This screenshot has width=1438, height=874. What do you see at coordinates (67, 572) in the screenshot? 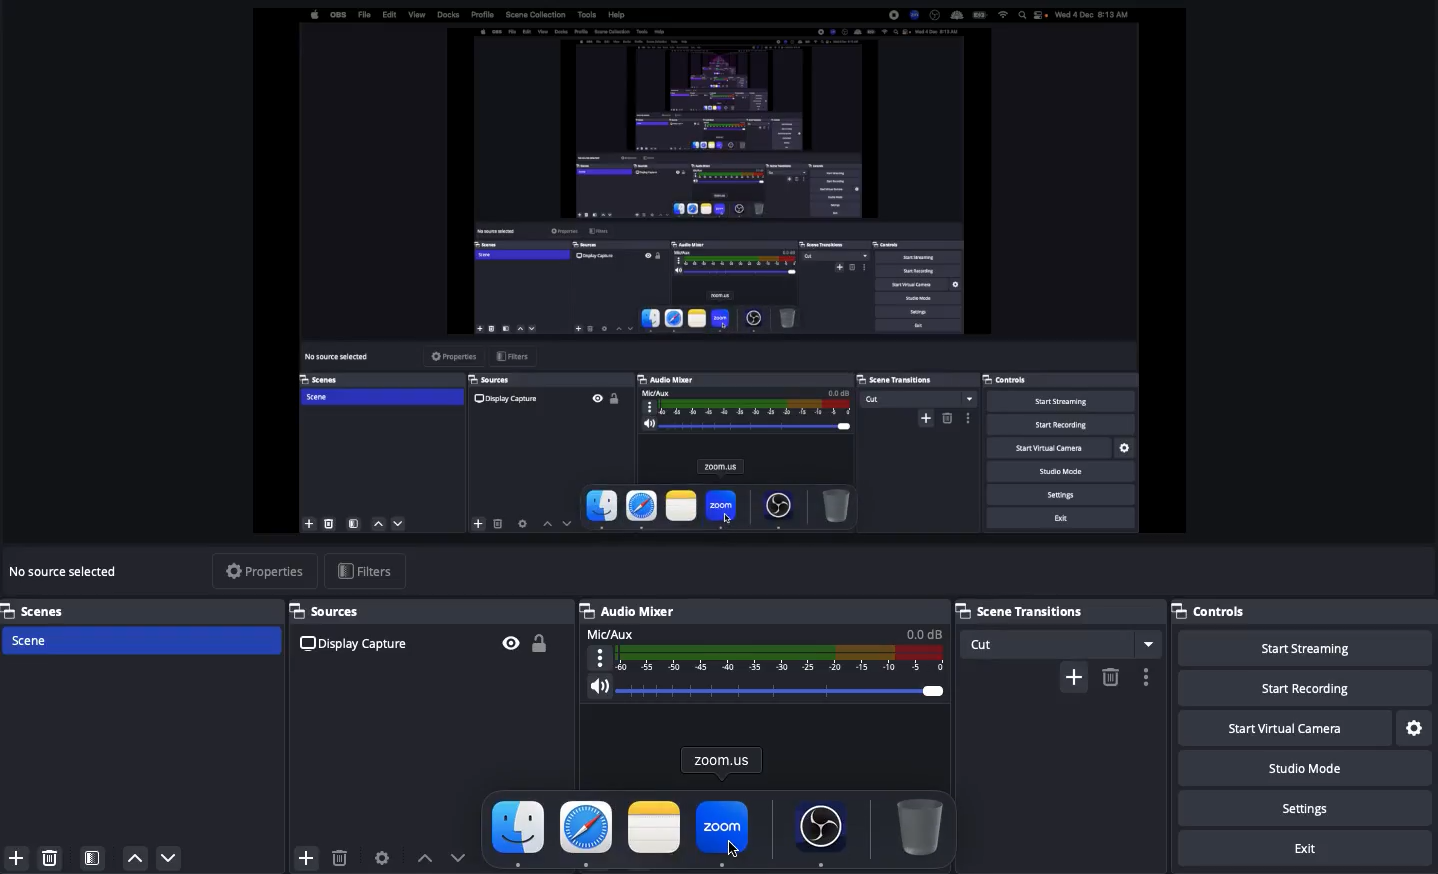
I see `No sources selected` at bounding box center [67, 572].